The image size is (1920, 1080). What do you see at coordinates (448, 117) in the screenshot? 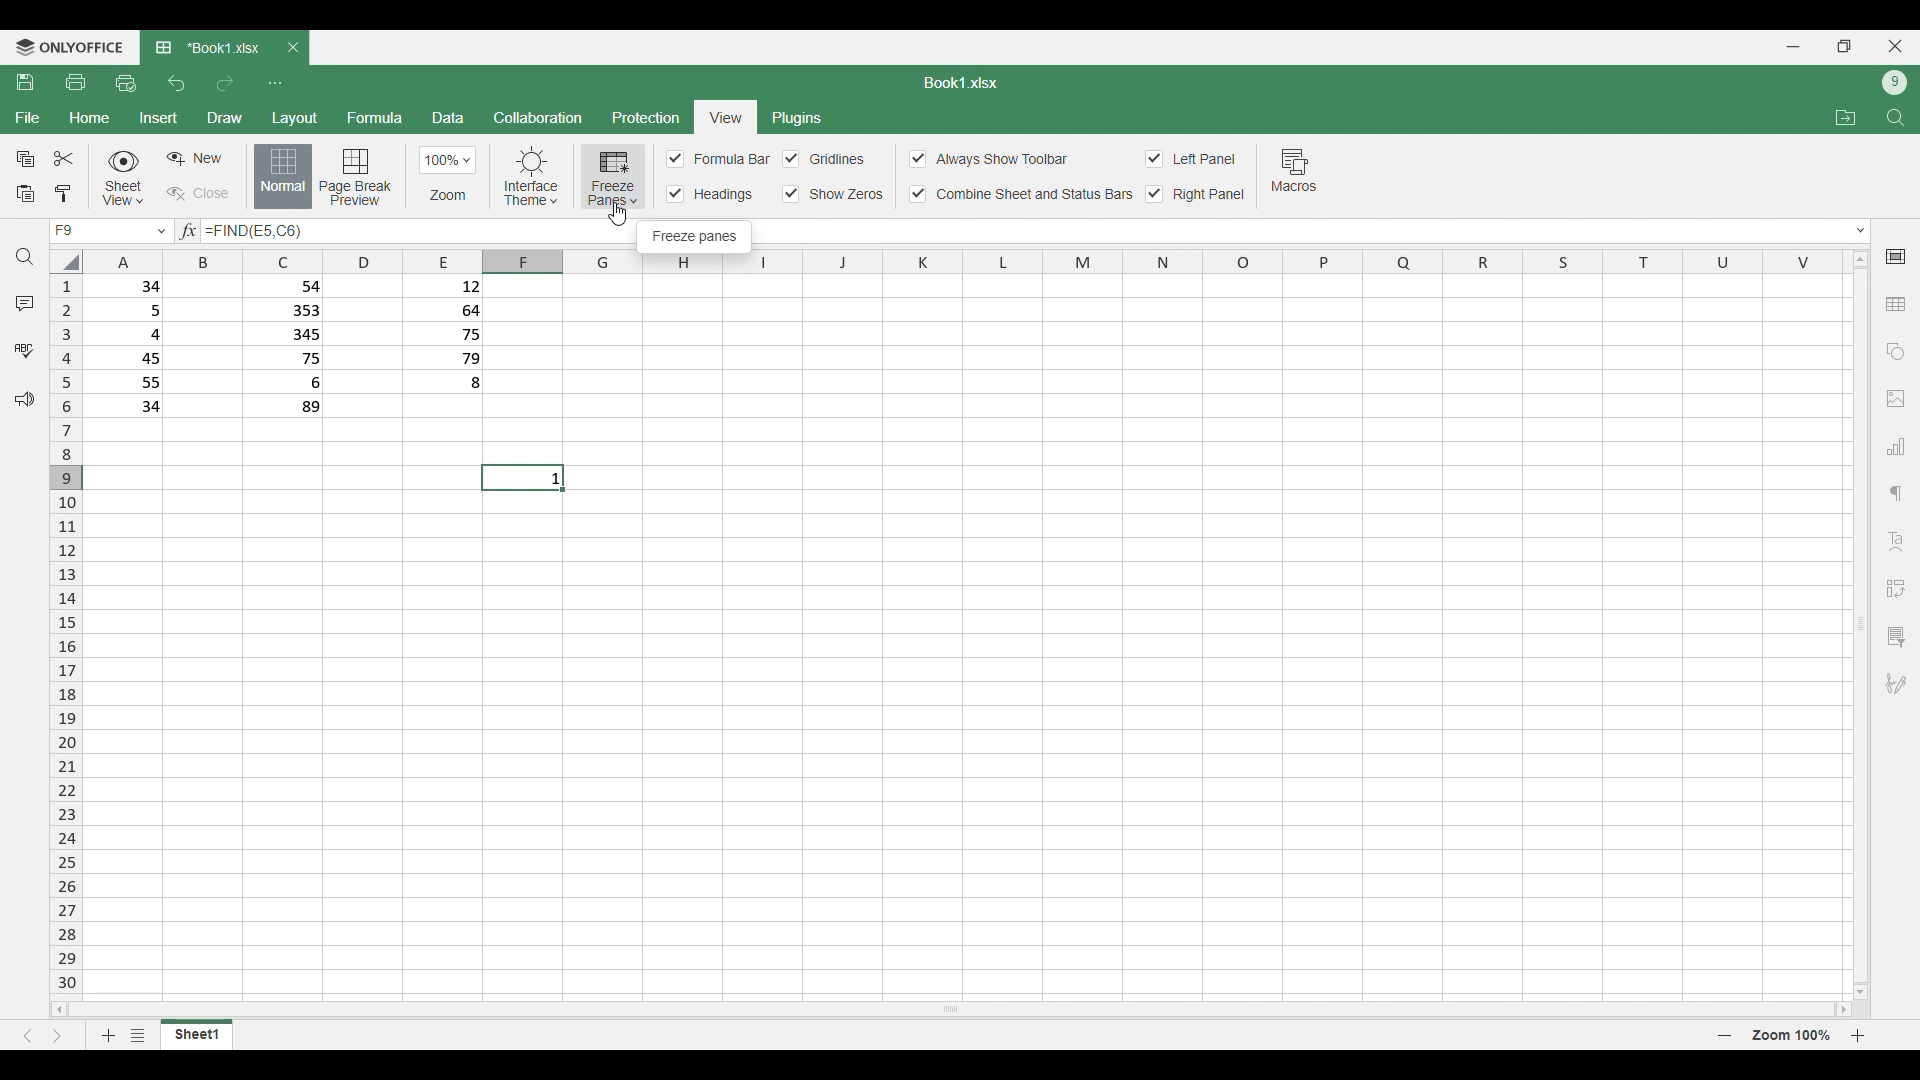
I see `Data menu` at bounding box center [448, 117].